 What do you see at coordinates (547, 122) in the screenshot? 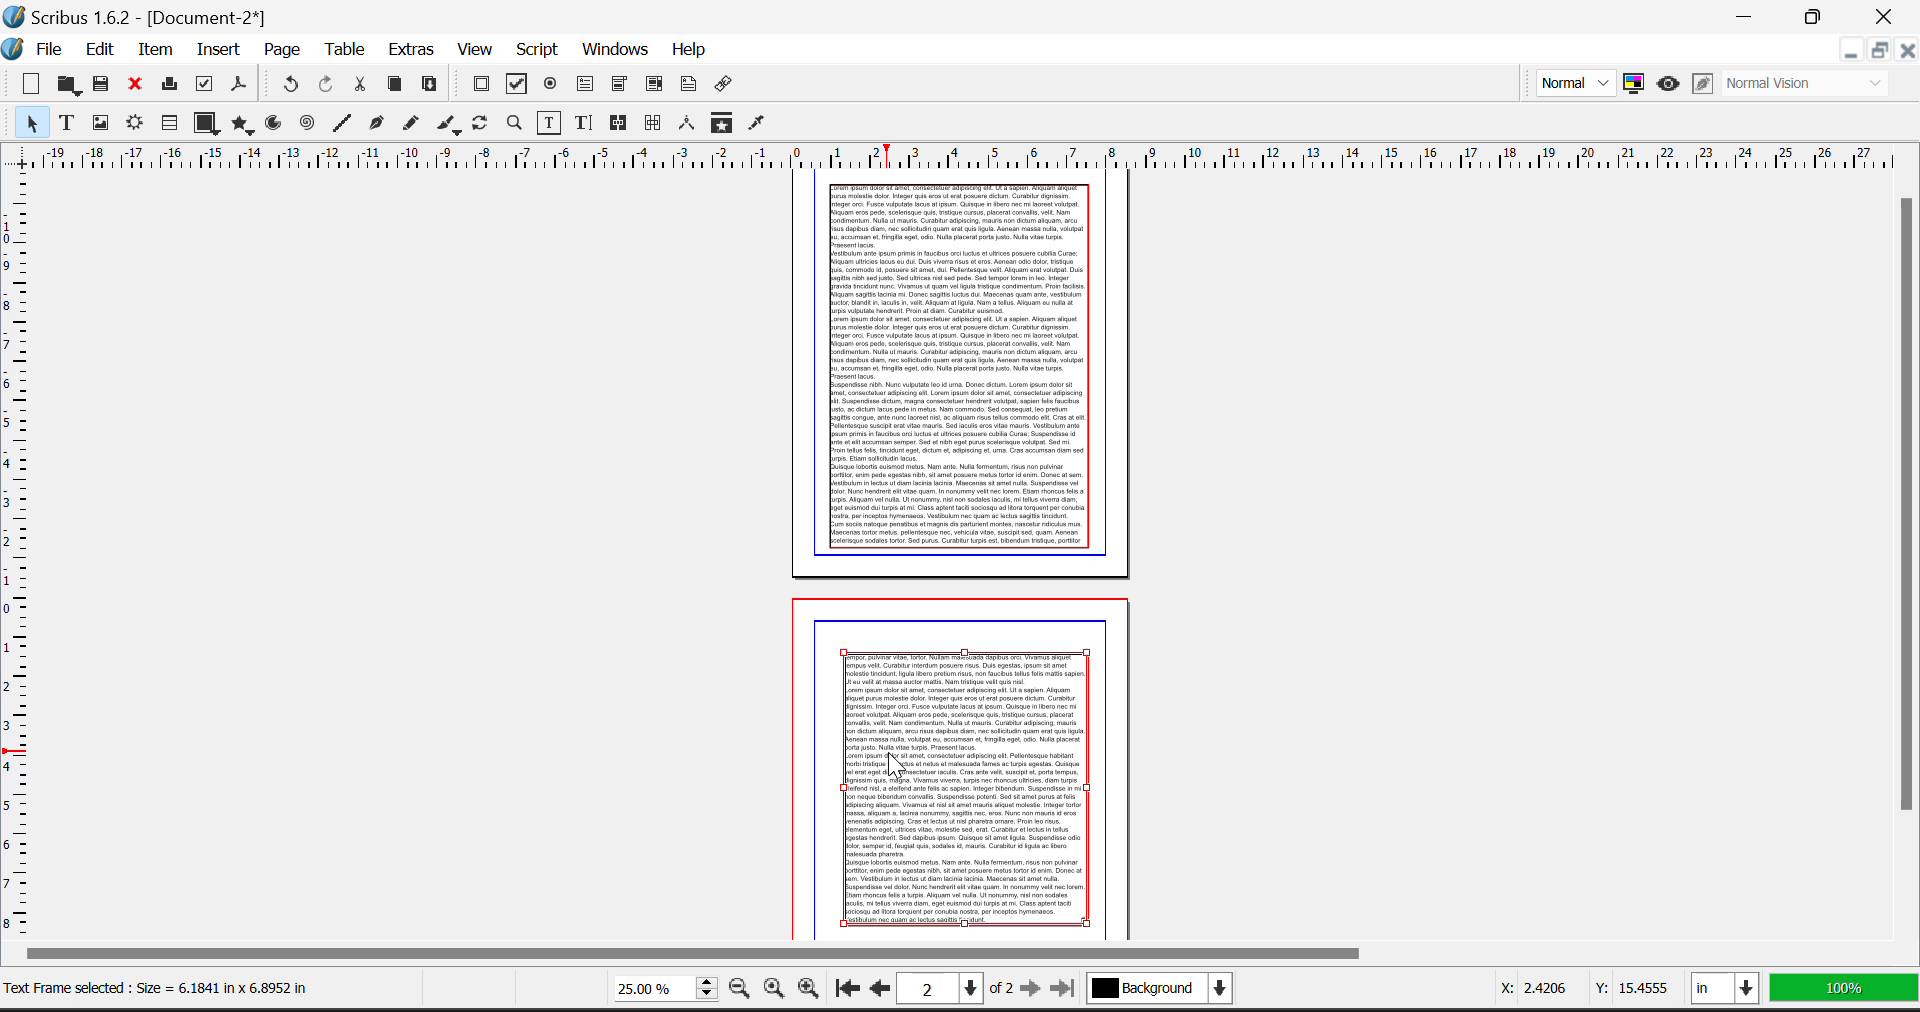
I see `Edit Contents of Frame` at bounding box center [547, 122].